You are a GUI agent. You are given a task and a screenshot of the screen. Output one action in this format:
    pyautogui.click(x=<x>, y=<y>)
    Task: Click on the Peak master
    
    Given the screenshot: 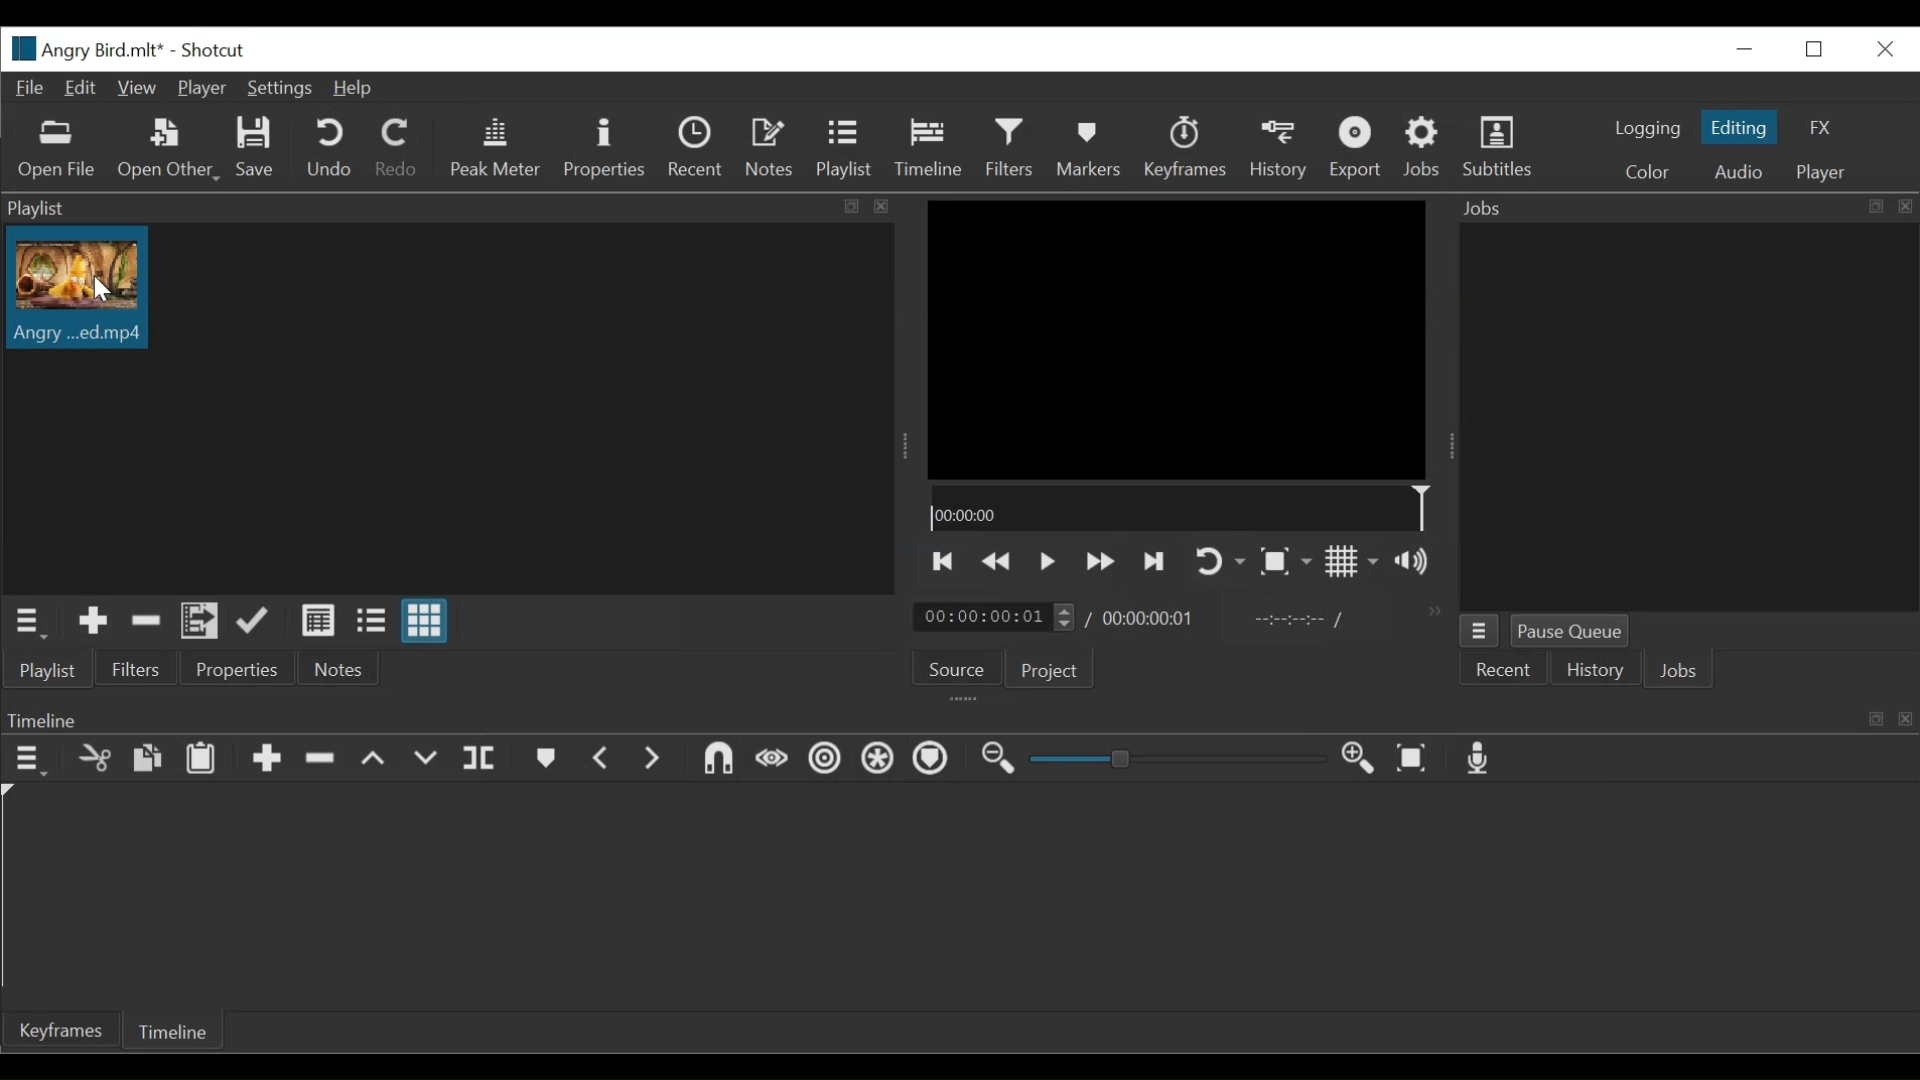 What is the action you would take?
    pyautogui.click(x=497, y=150)
    